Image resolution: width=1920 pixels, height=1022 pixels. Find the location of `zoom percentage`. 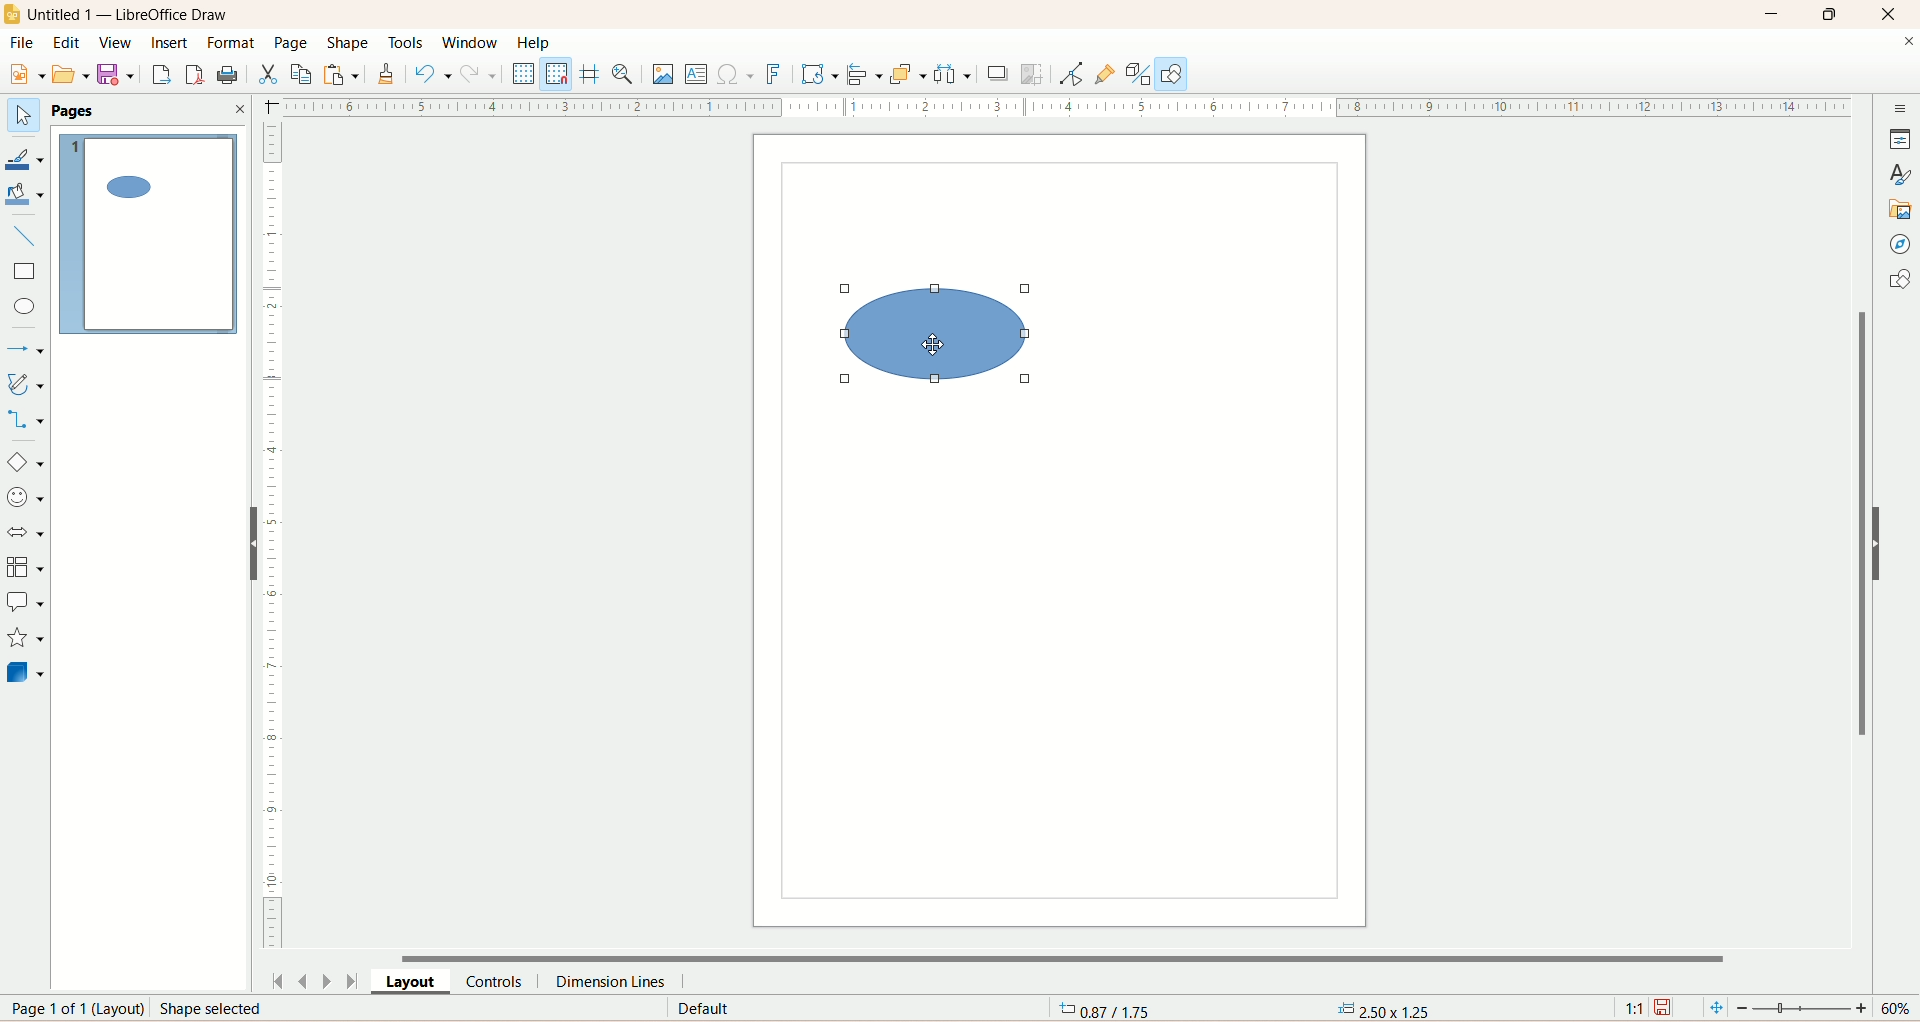

zoom percentage is located at coordinates (1900, 1009).